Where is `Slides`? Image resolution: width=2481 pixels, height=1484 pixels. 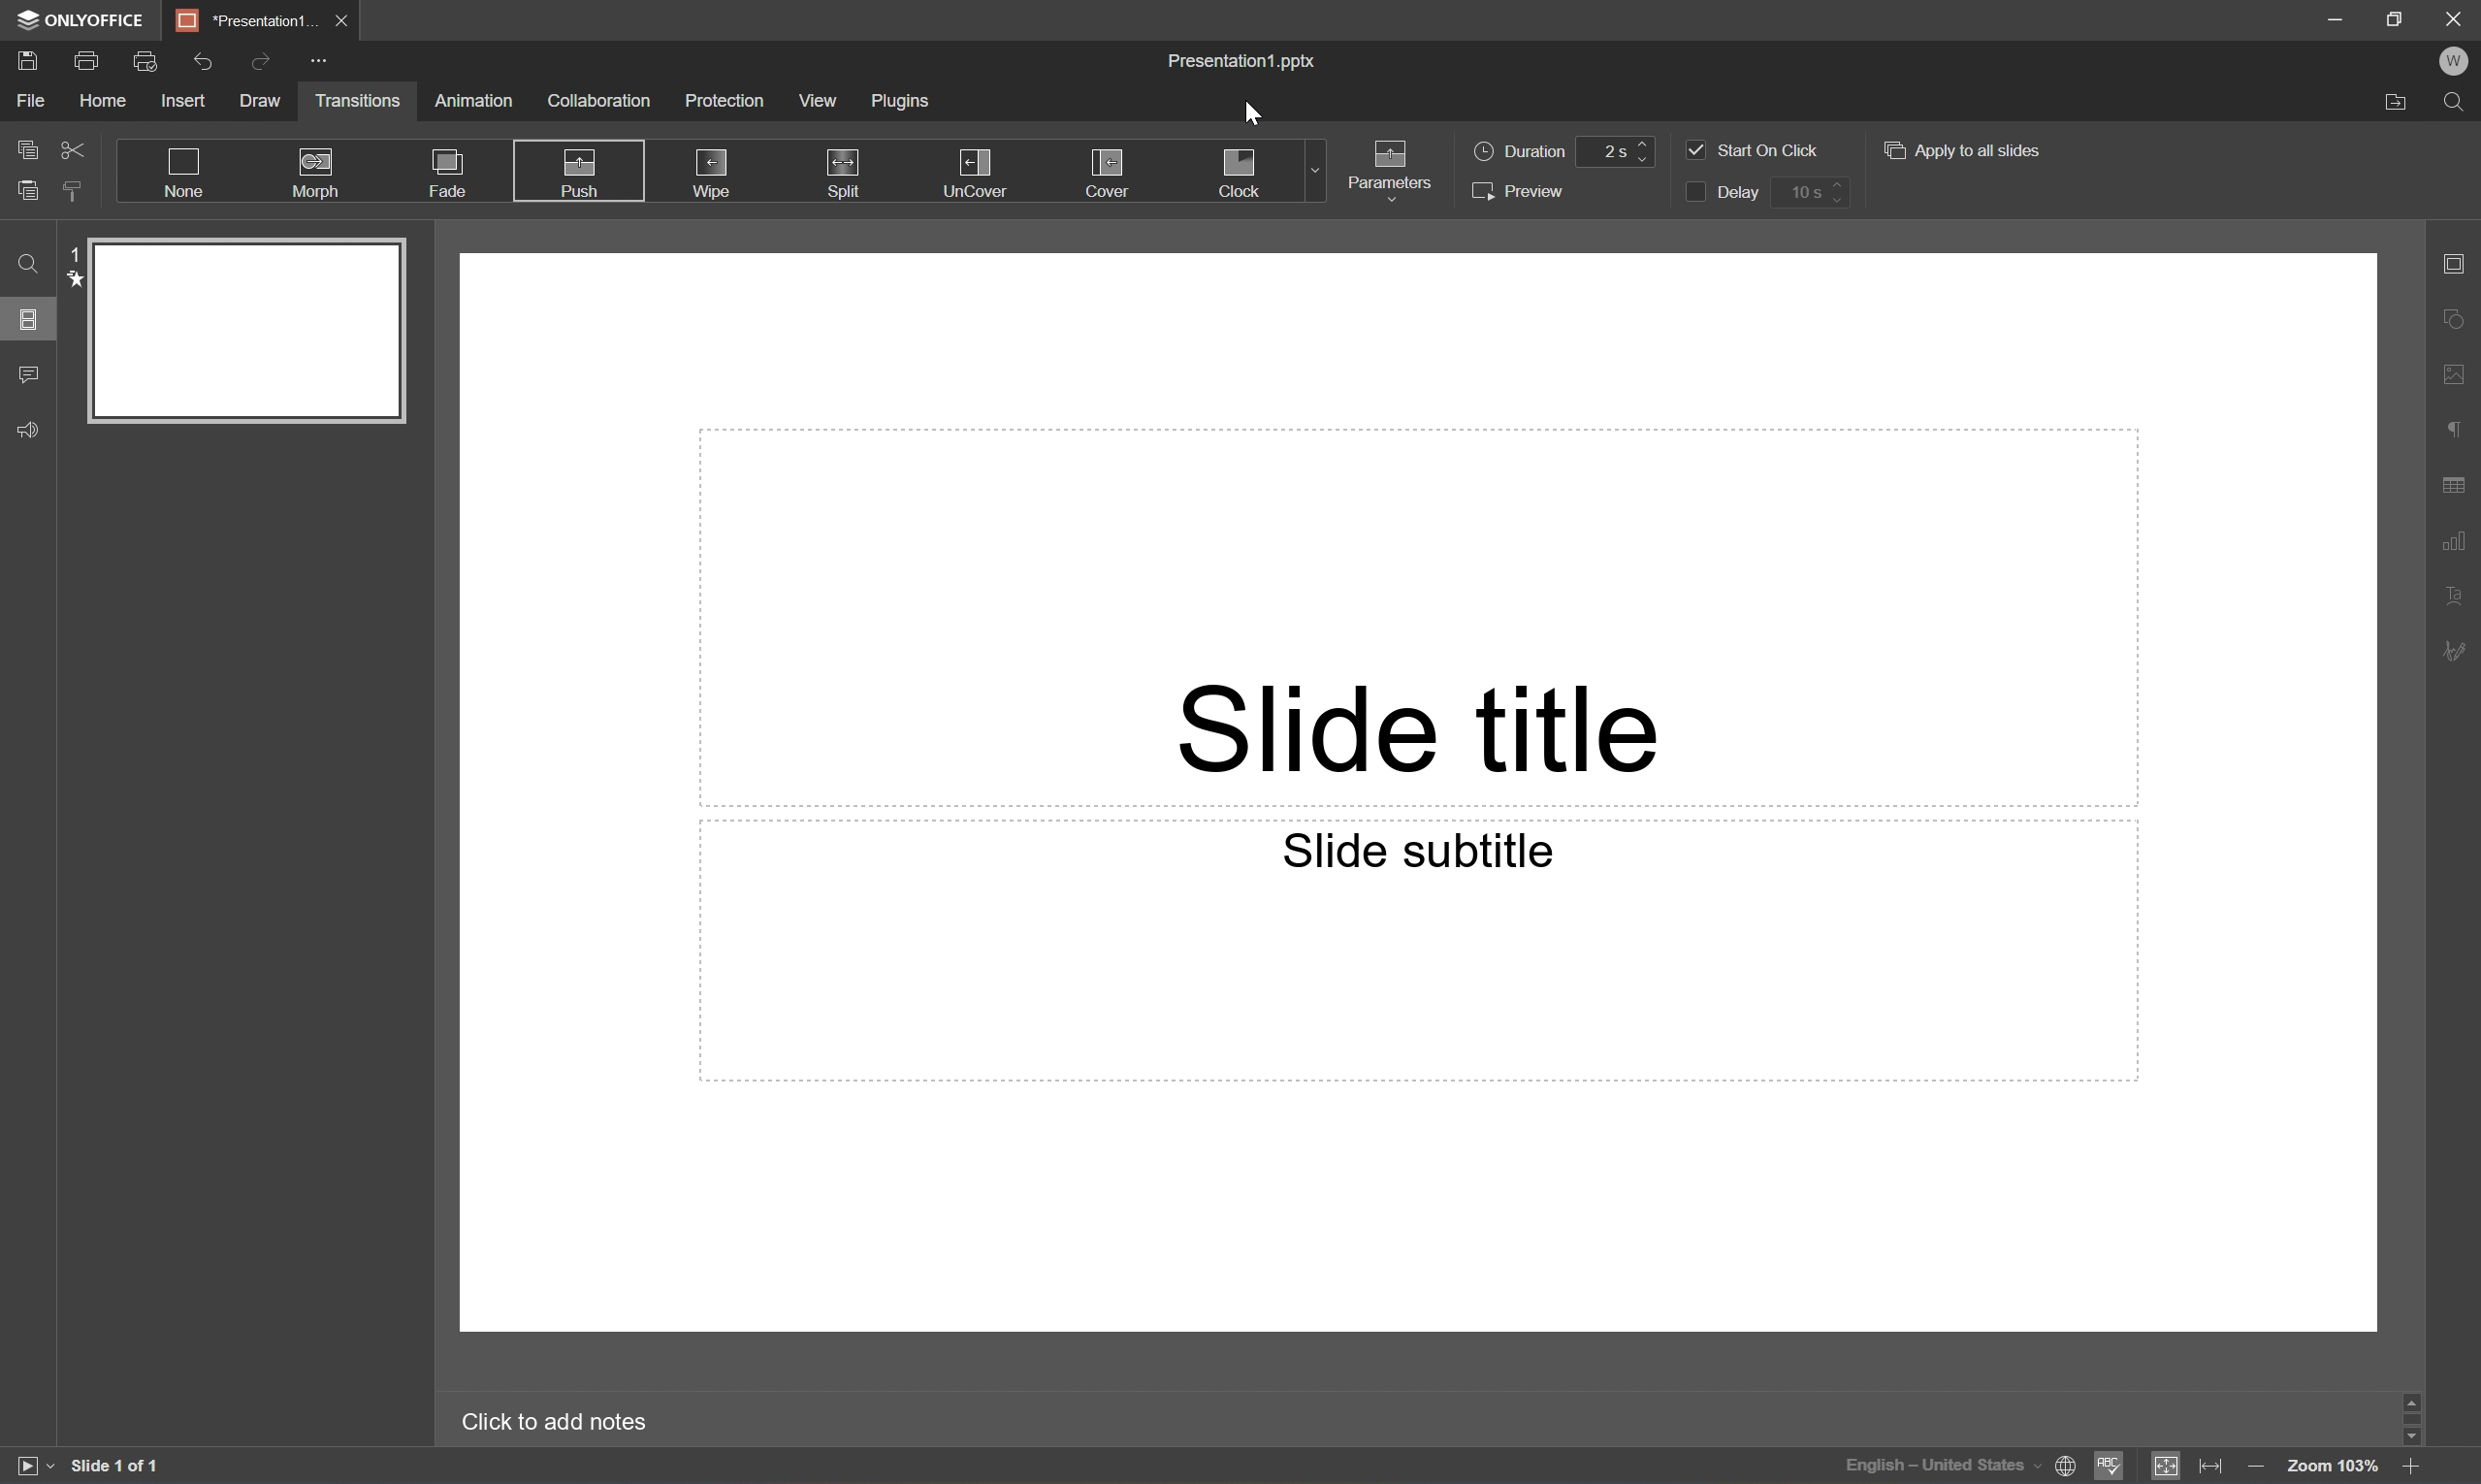 Slides is located at coordinates (31, 321).